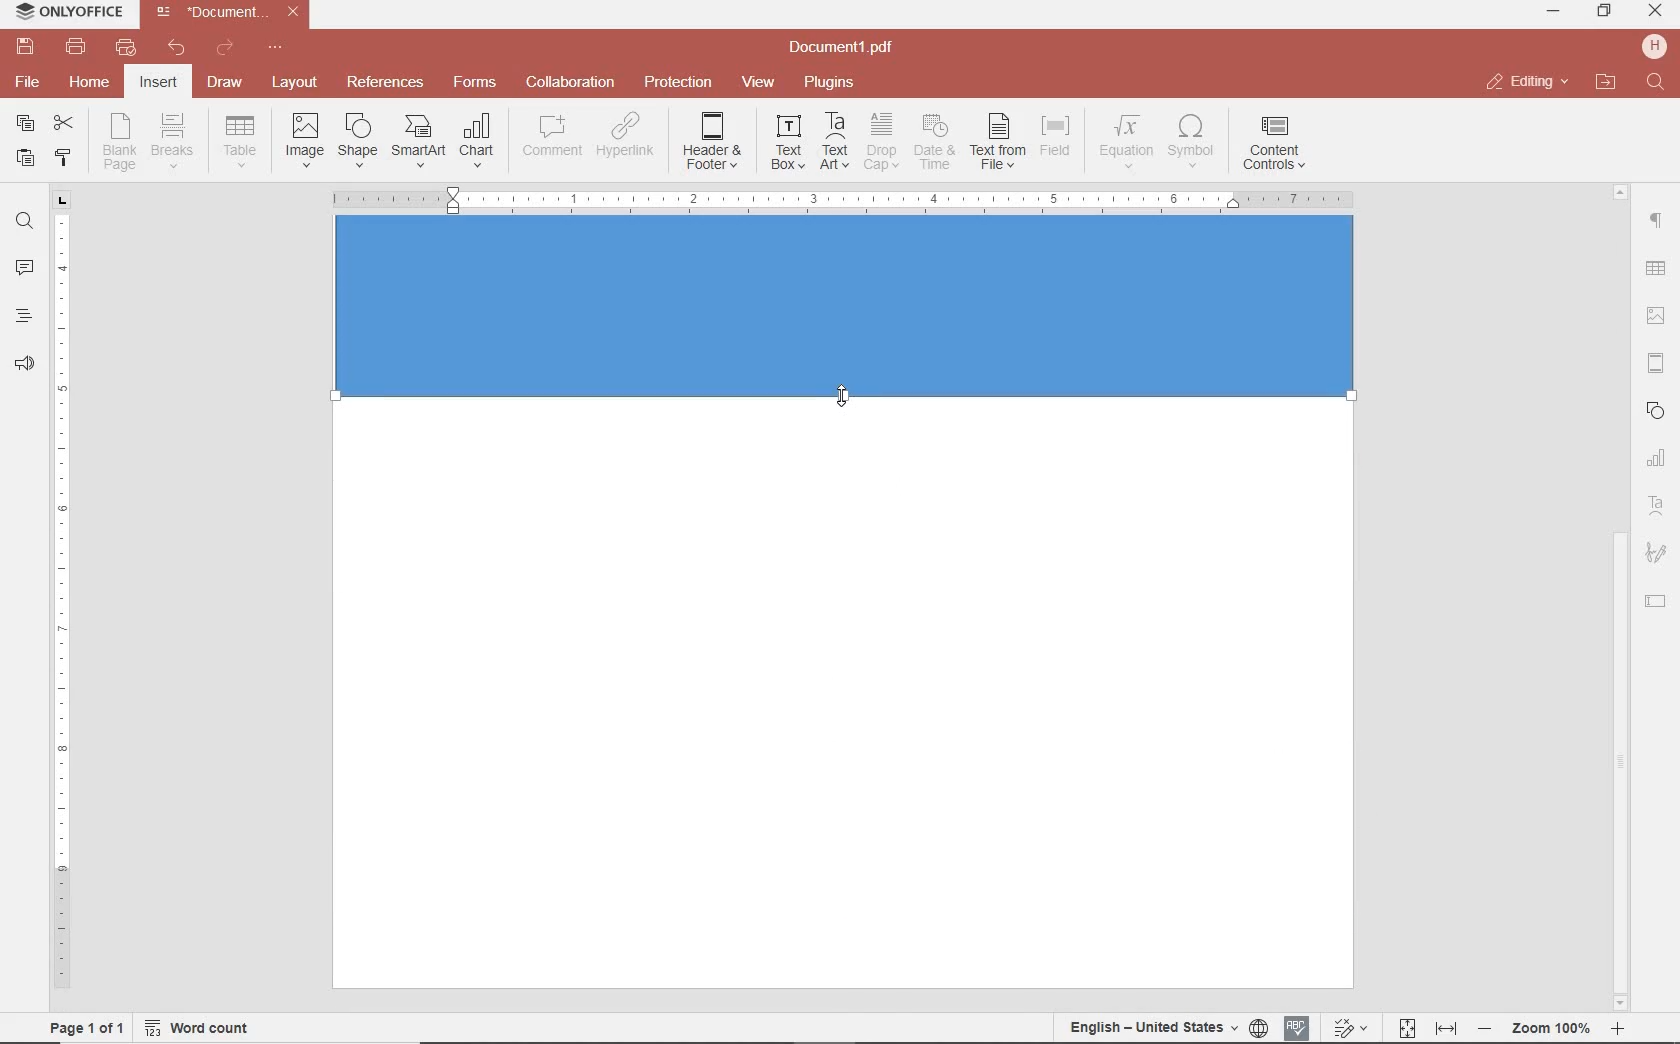 Image resolution: width=1680 pixels, height=1044 pixels. Describe the element at coordinates (787, 141) in the screenshot. I see `INSERT TEXT BOX` at that location.